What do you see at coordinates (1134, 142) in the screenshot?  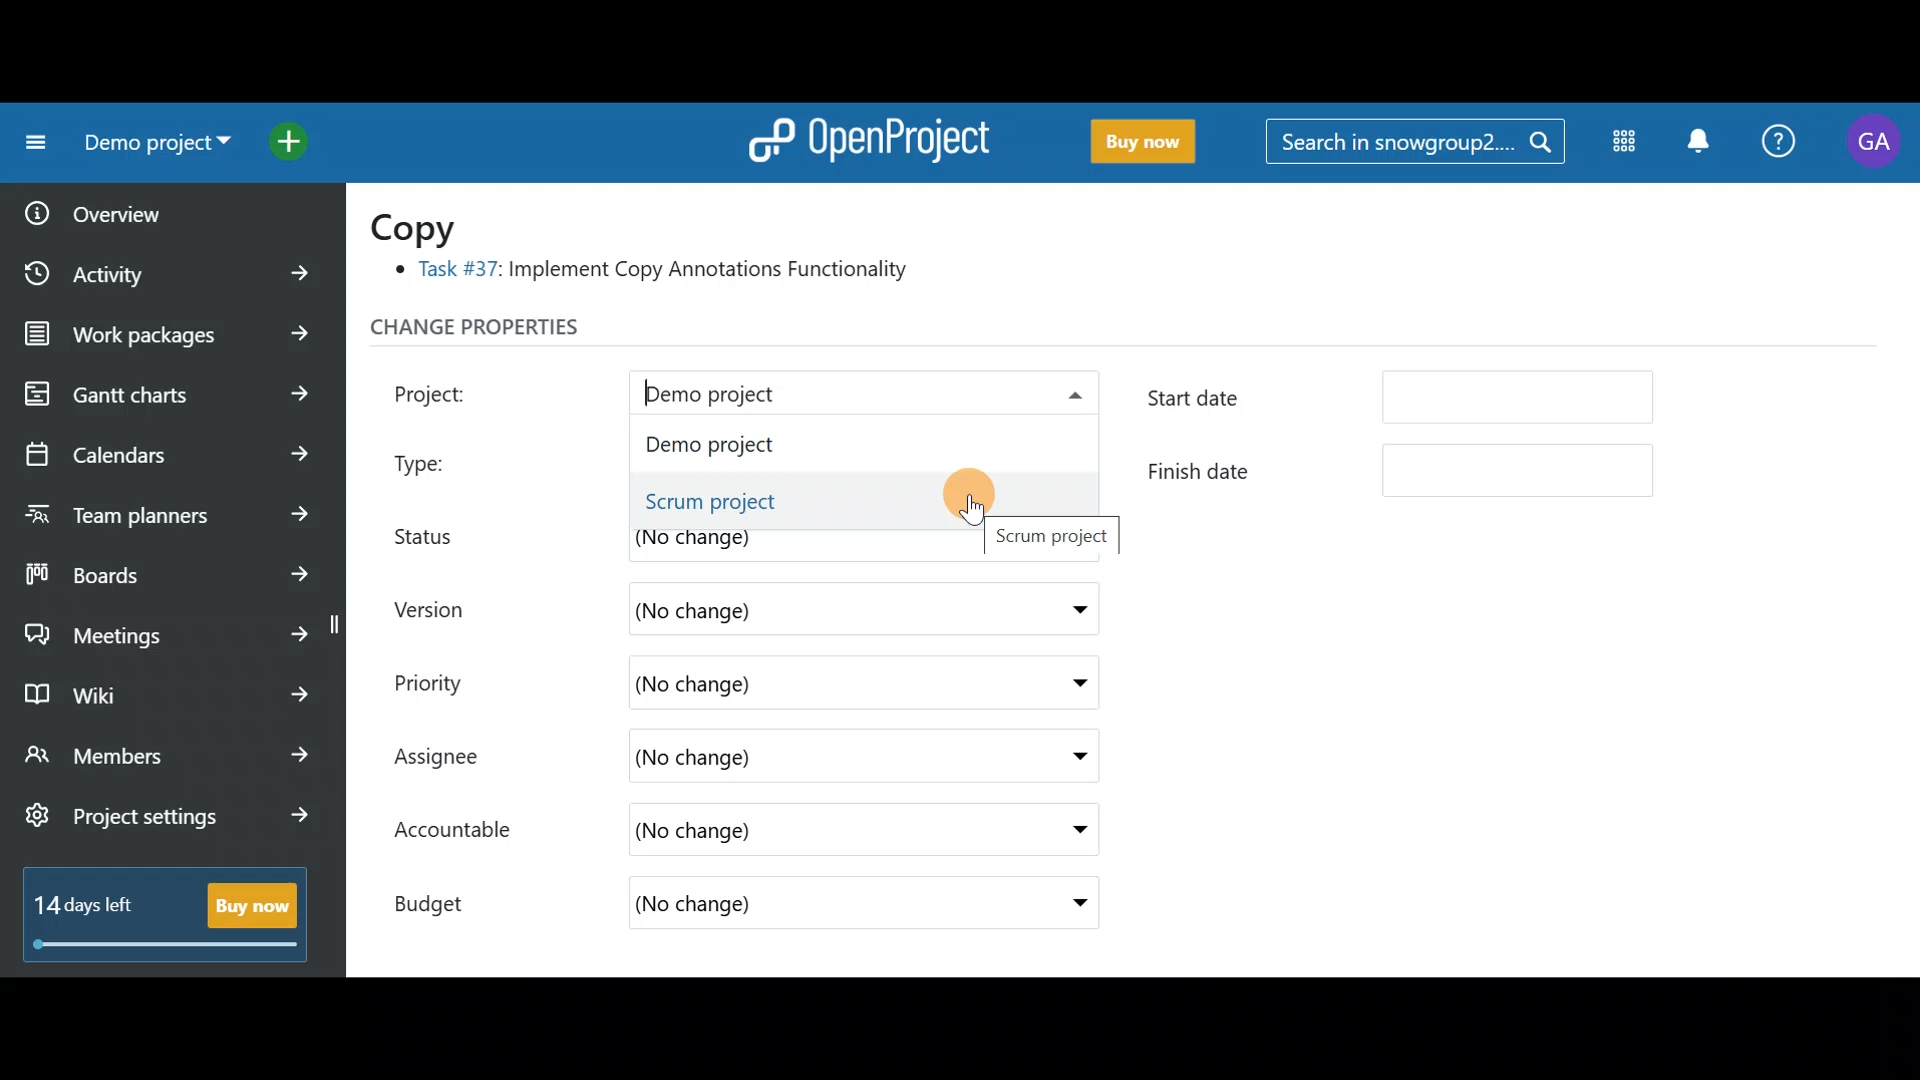 I see `Buy now` at bounding box center [1134, 142].